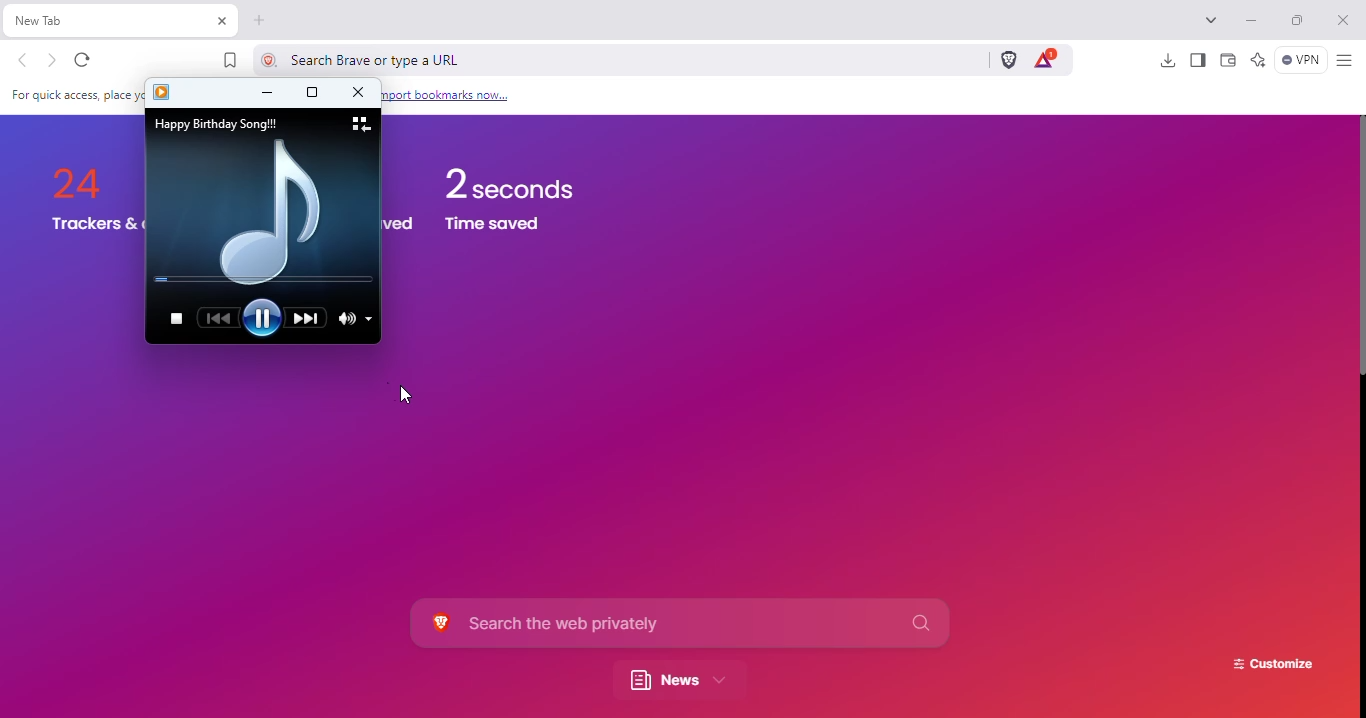 The height and width of the screenshot is (718, 1366). I want to click on show sidebar, so click(1199, 60).